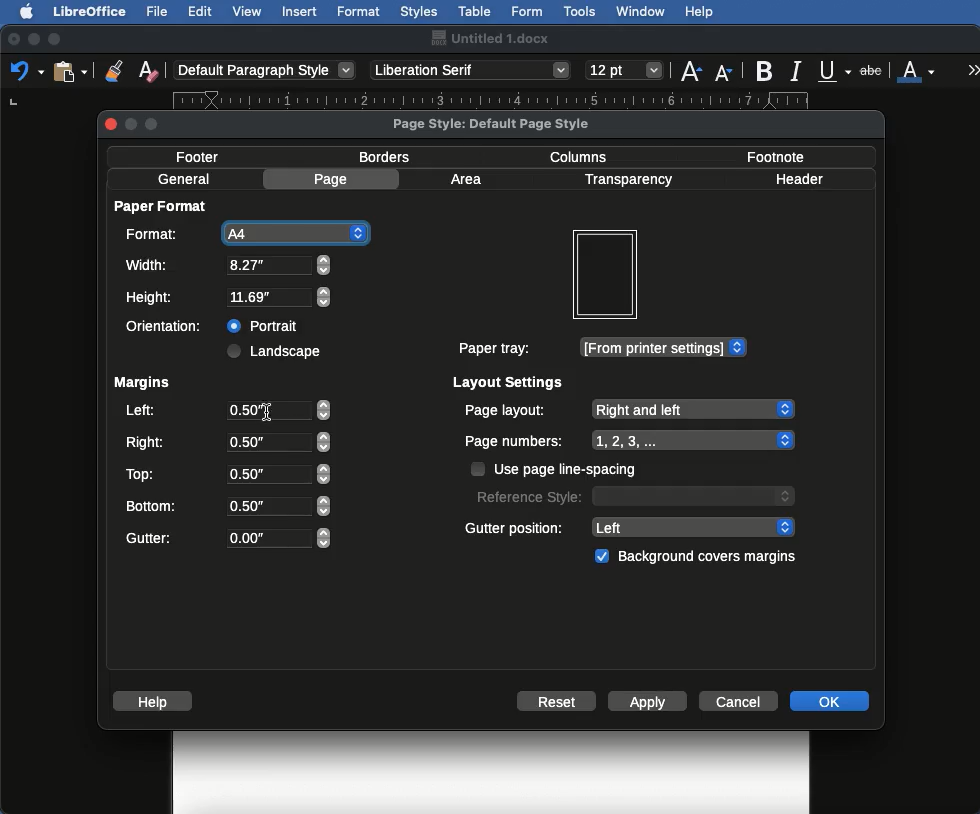 This screenshot has width=980, height=814. What do you see at coordinates (265, 323) in the screenshot?
I see `Portrait` at bounding box center [265, 323].